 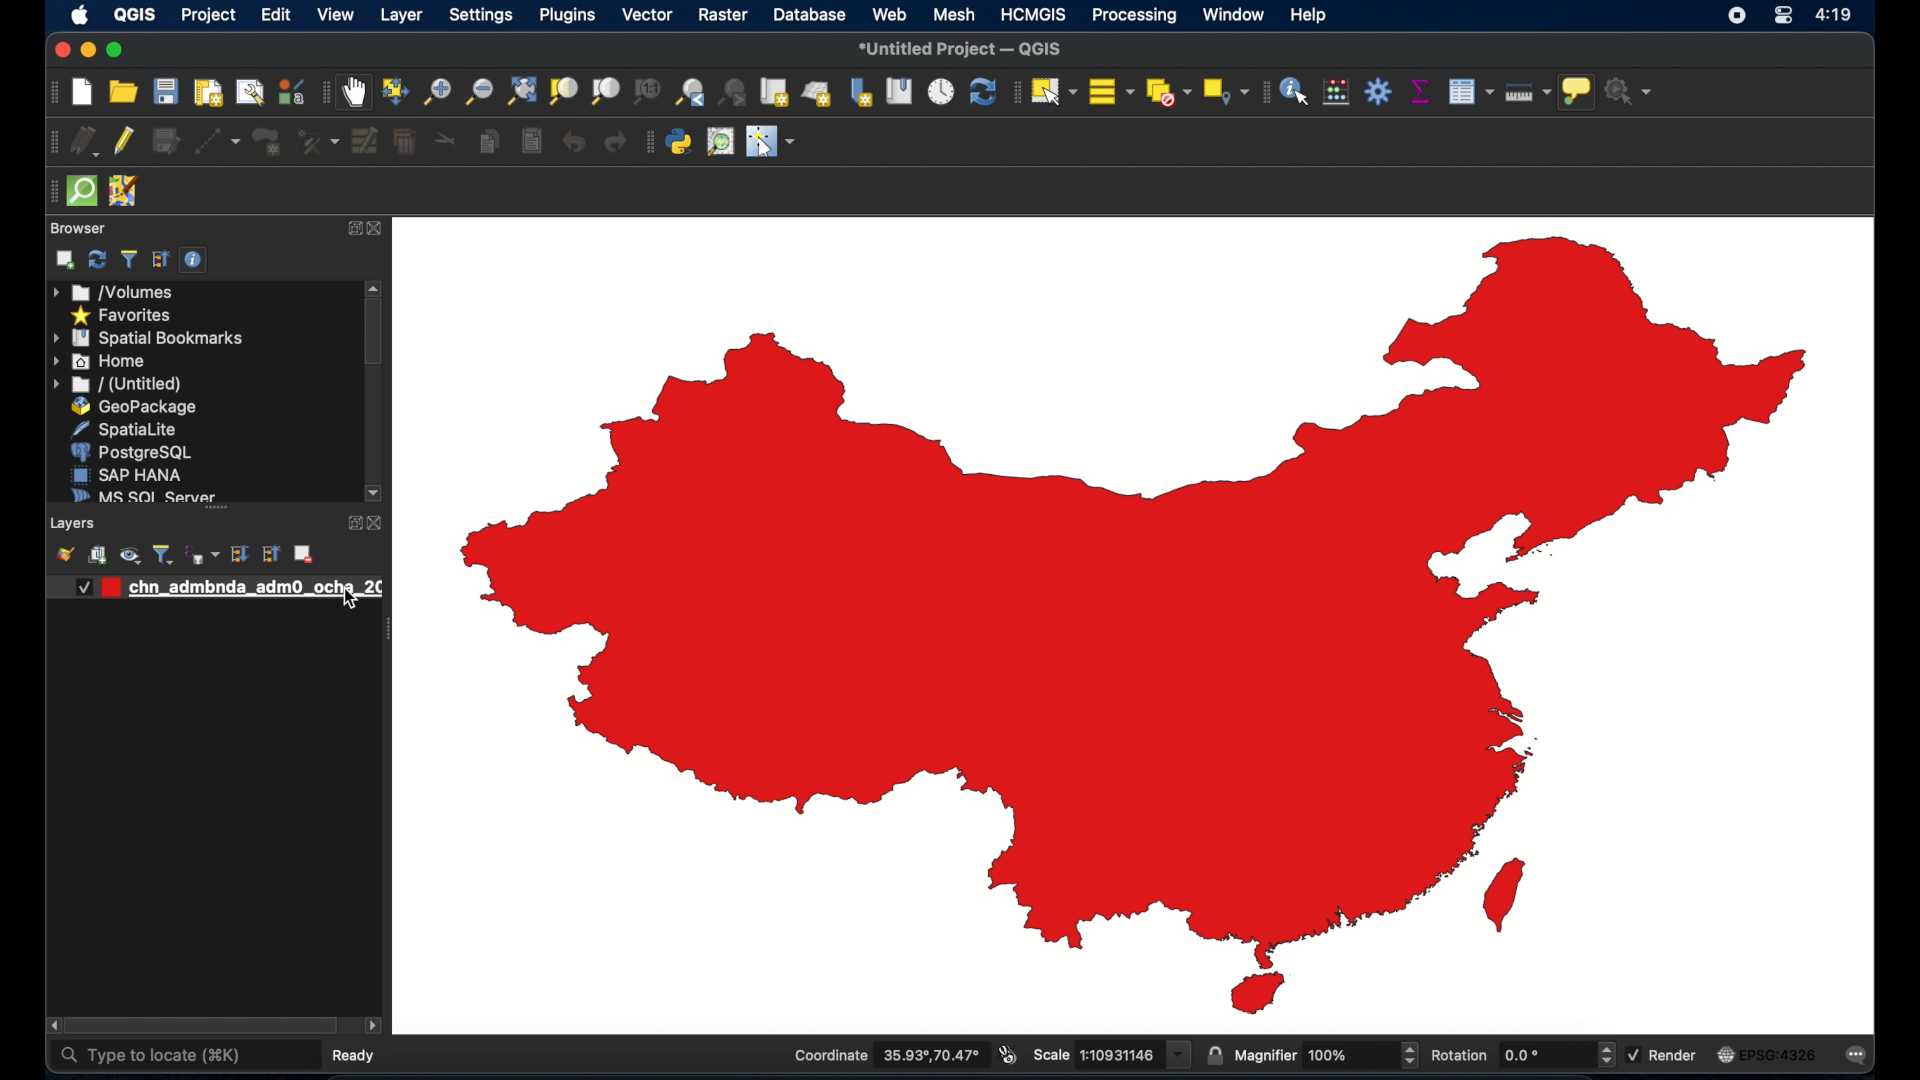 I want to click on undo, so click(x=572, y=141).